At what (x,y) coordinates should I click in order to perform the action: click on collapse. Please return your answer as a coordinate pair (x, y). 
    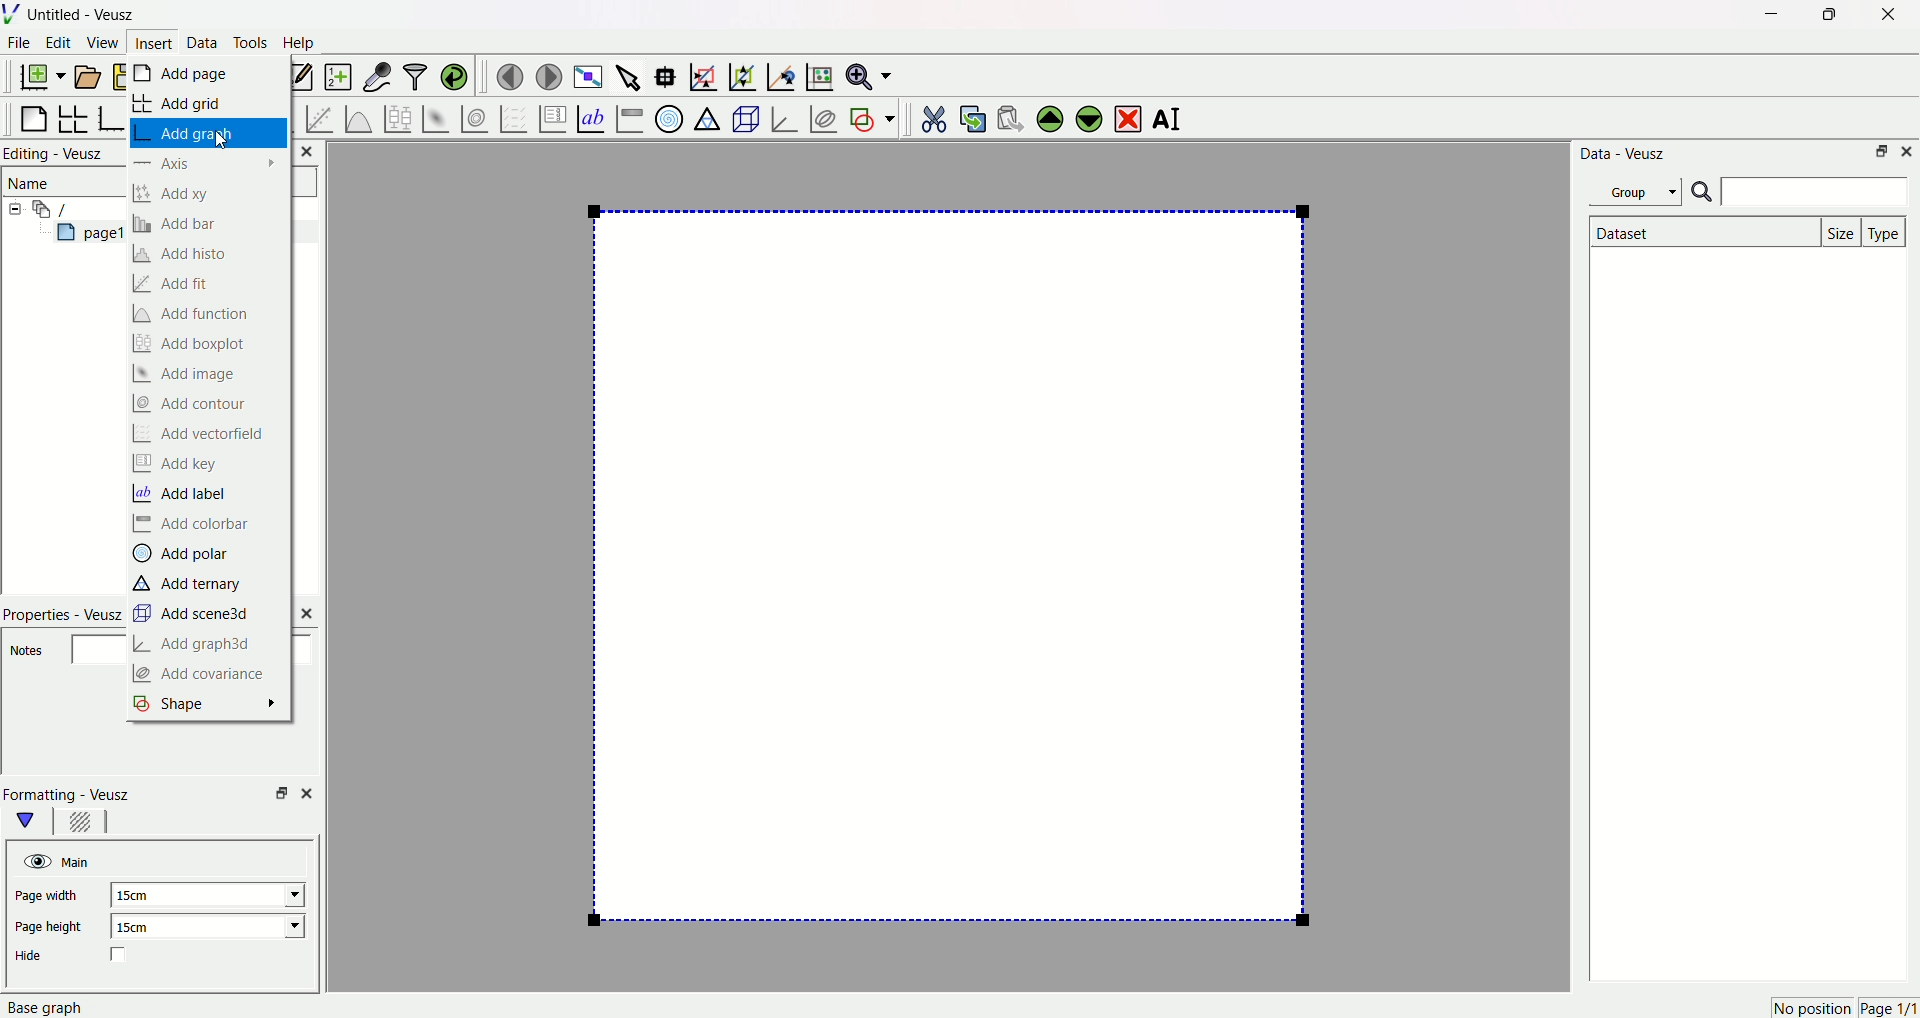
    Looking at the image, I should click on (18, 209).